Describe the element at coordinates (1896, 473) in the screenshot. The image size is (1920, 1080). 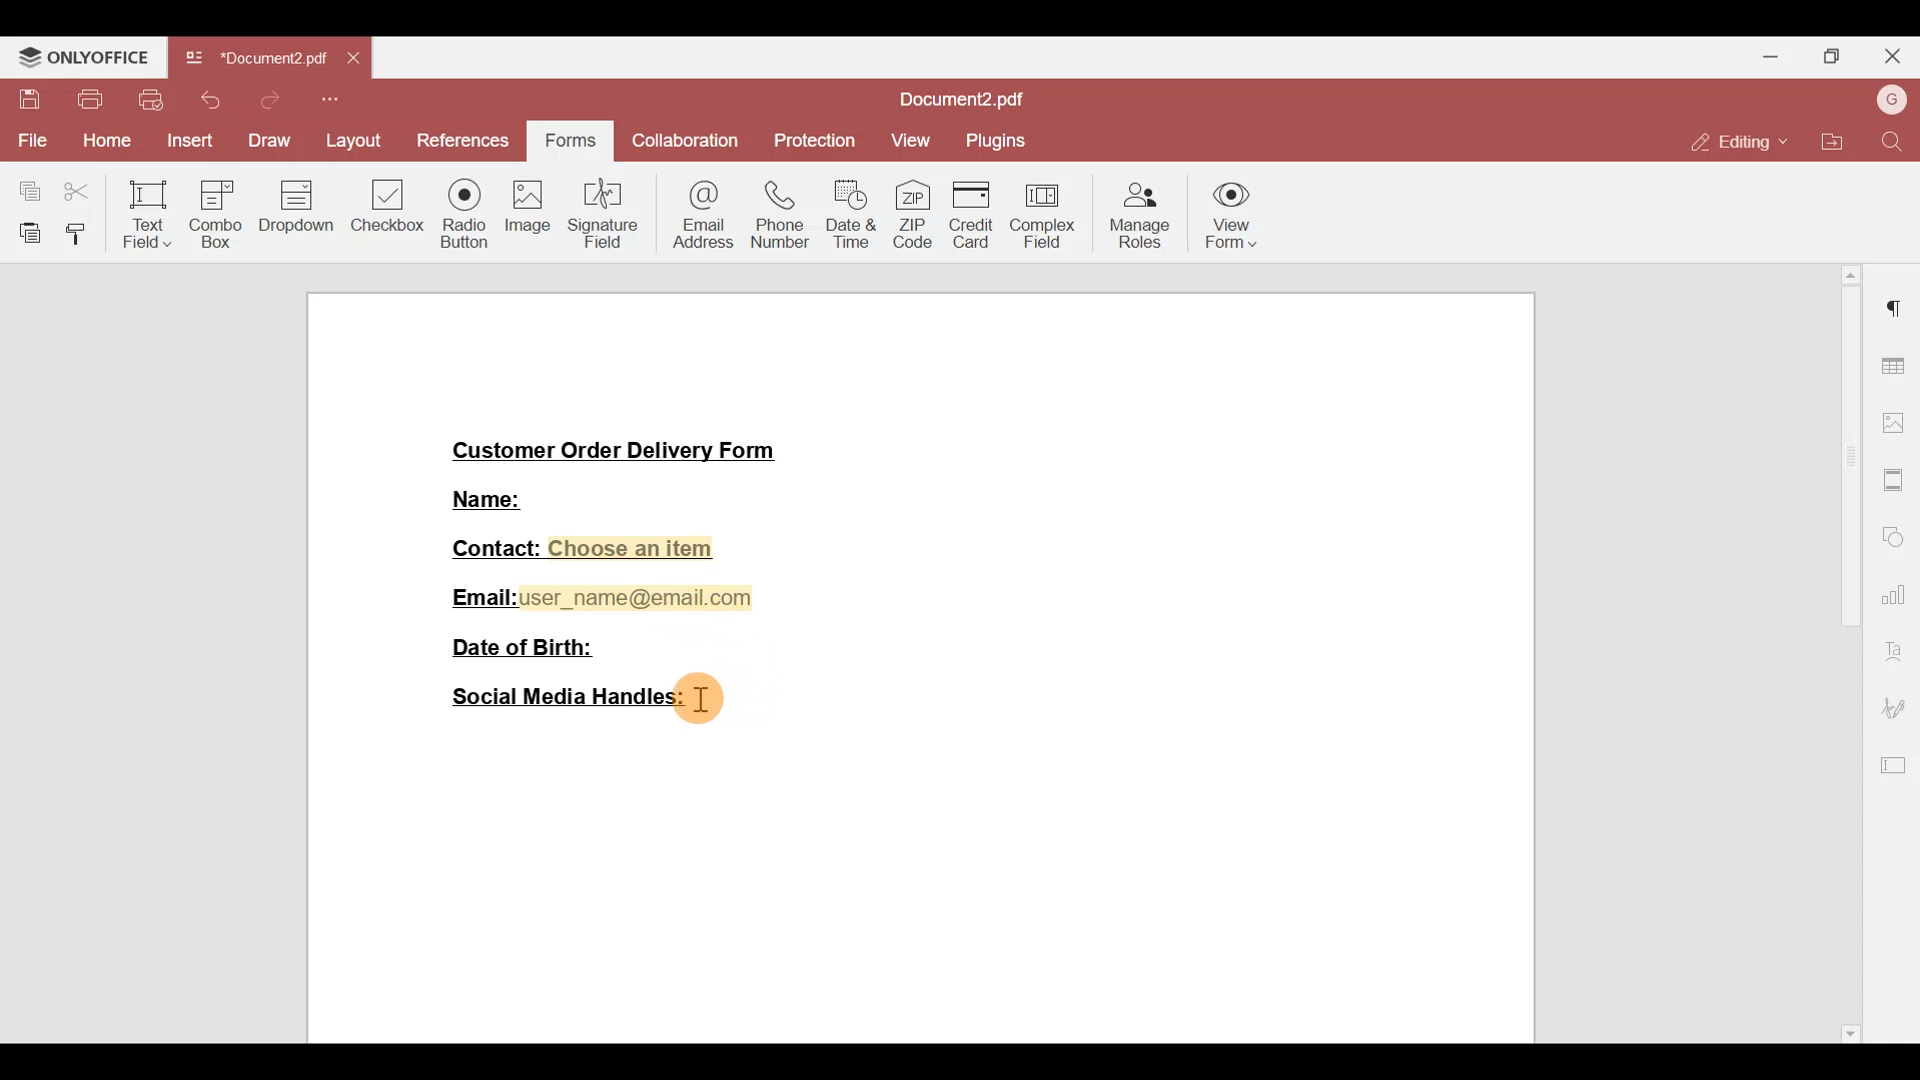
I see `More settings` at that location.